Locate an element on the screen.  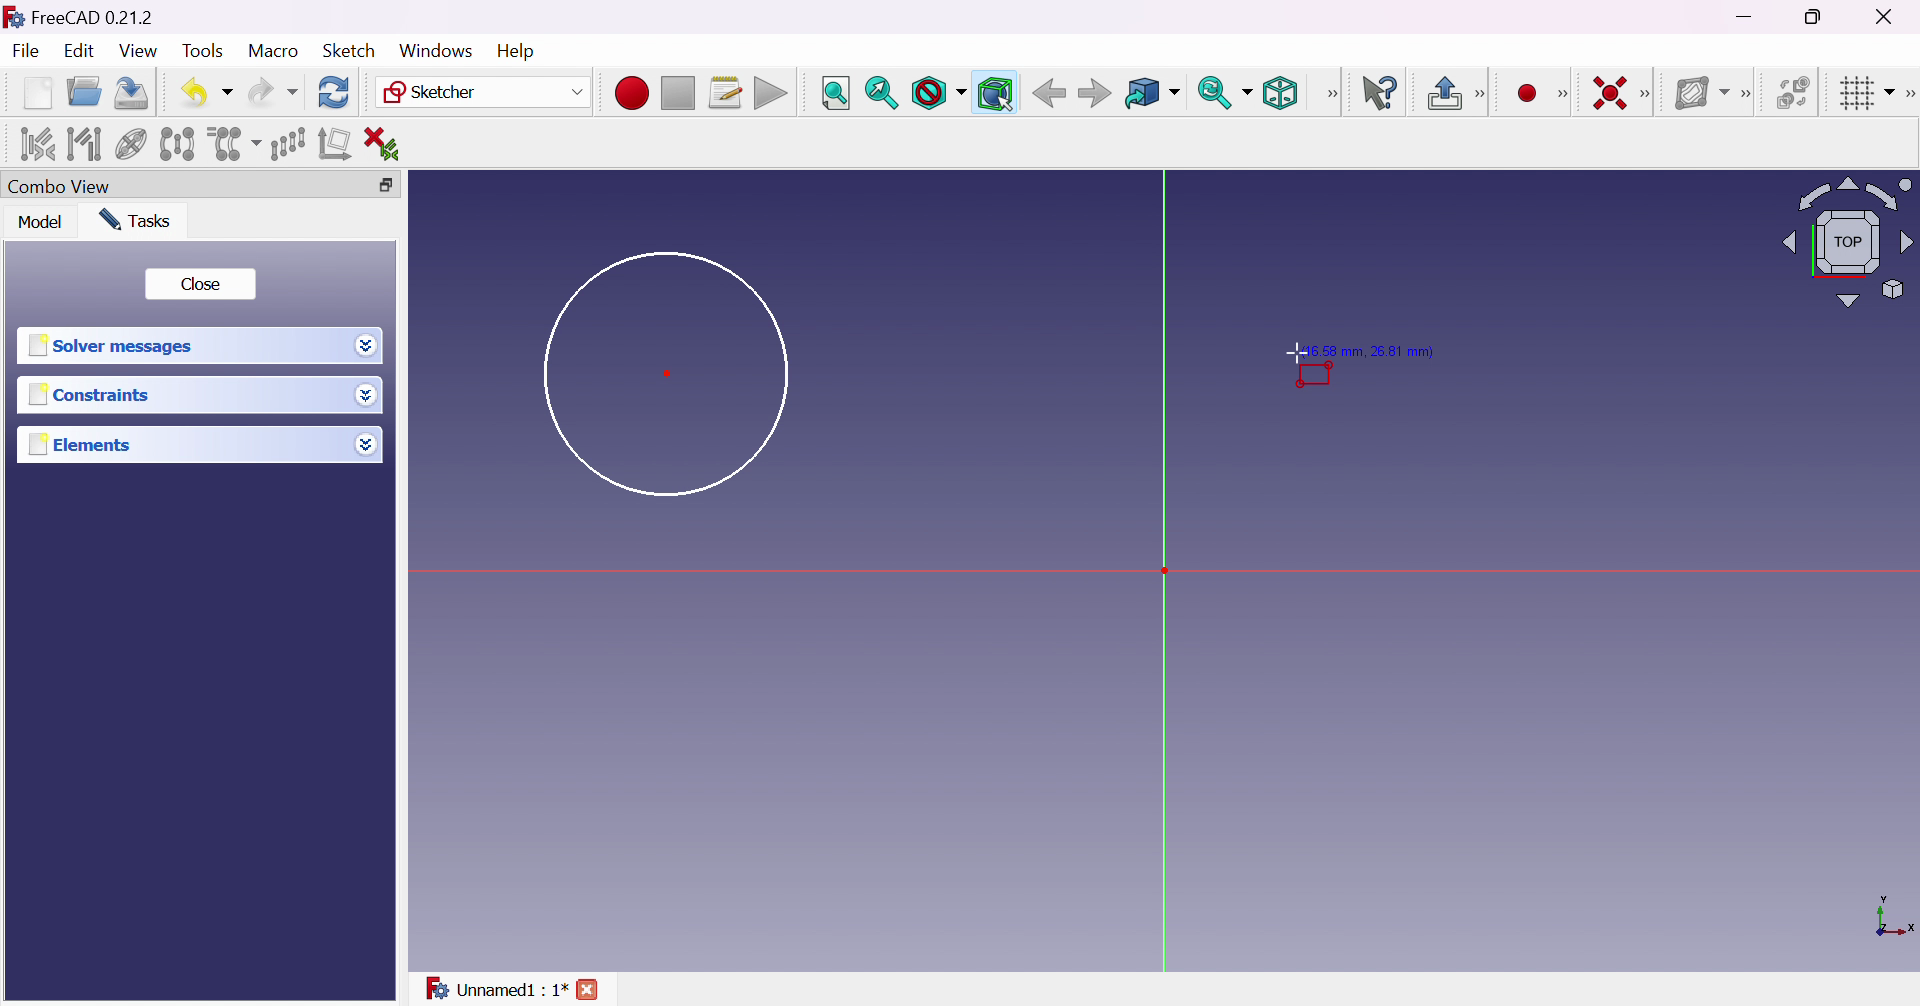
Draw style is located at coordinates (938, 94).